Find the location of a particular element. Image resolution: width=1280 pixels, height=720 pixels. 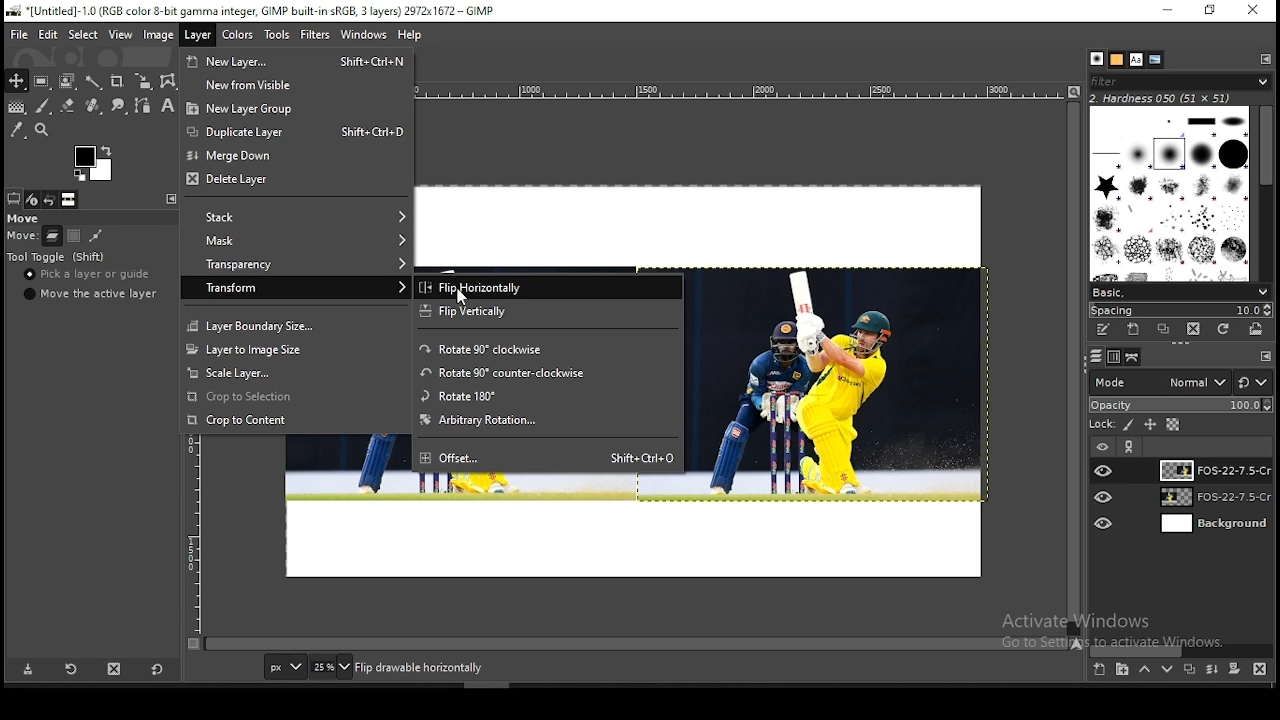

move layer on step down is located at coordinates (1168, 672).